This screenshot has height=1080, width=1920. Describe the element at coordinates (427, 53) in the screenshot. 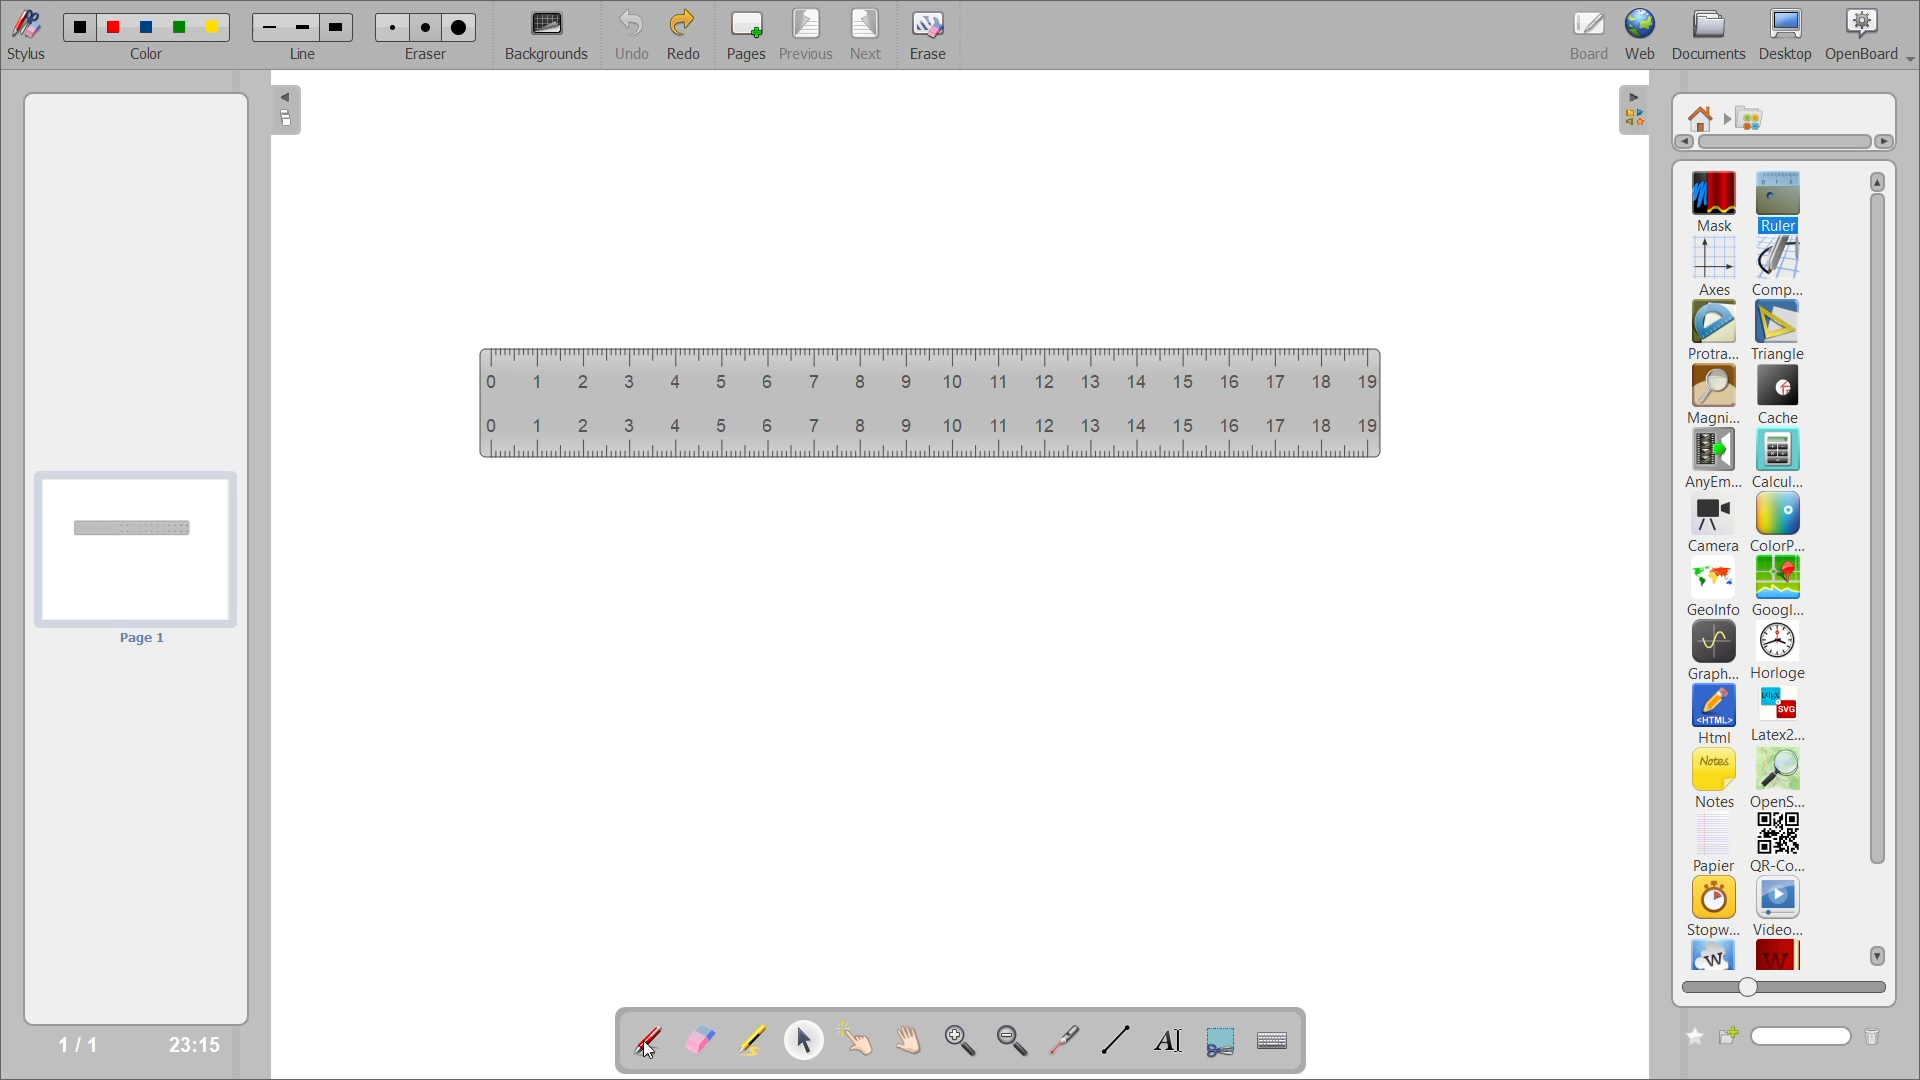

I see `eraser` at that location.